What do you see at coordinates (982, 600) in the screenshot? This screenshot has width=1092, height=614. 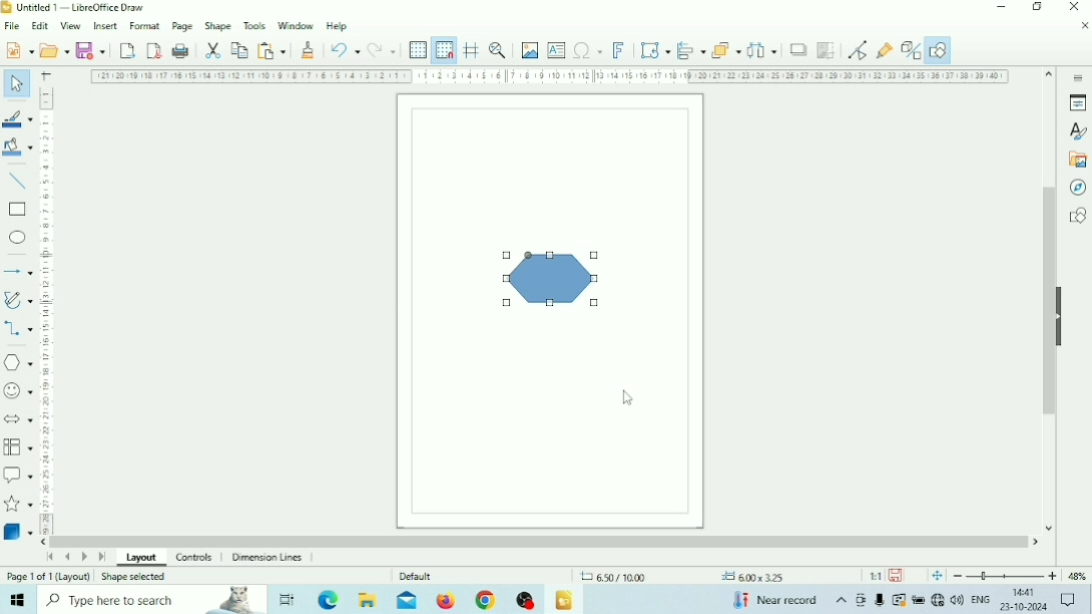 I see `Language` at bounding box center [982, 600].